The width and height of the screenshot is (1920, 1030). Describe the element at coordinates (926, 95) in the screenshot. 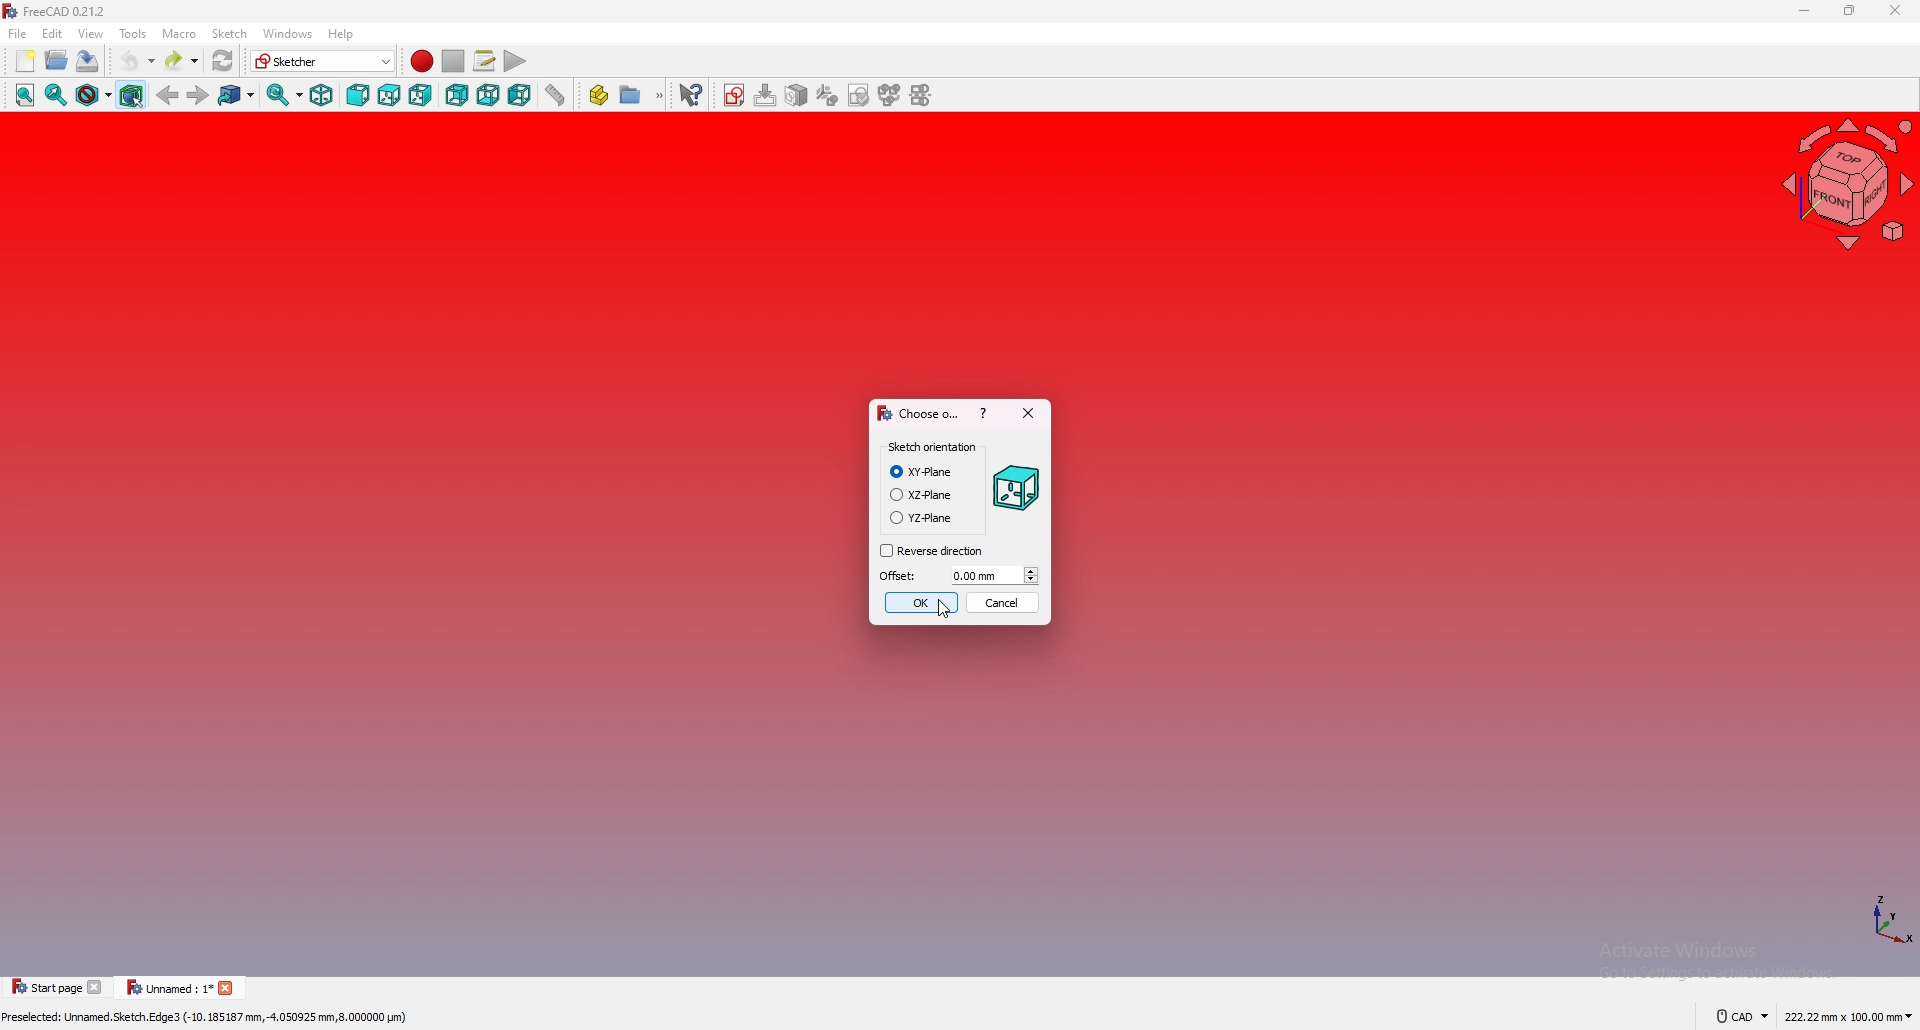

I see `mirror sketch` at that location.